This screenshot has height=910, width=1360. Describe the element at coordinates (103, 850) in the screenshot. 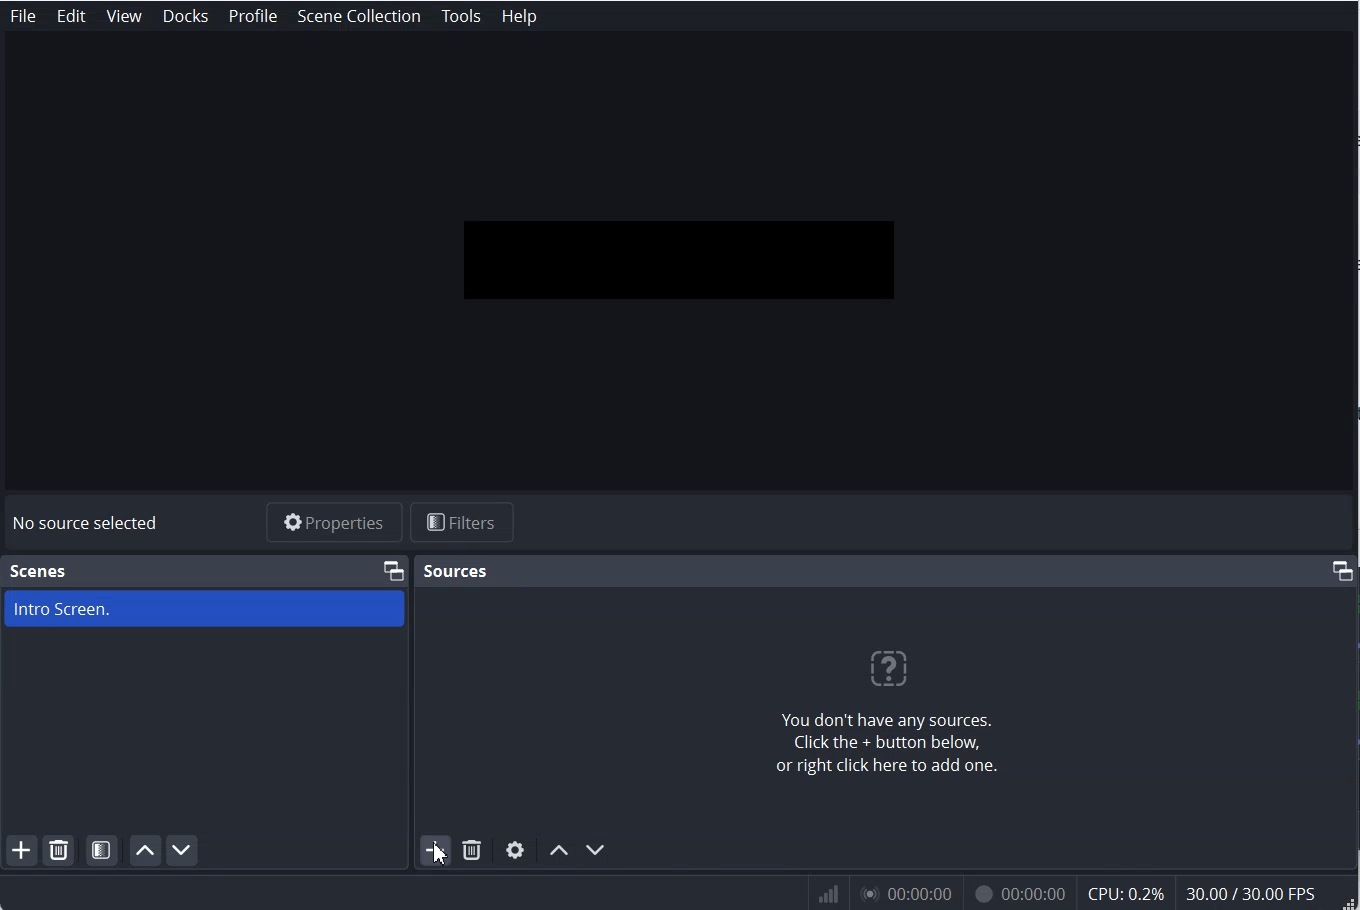

I see `Open Scene Filter` at that location.